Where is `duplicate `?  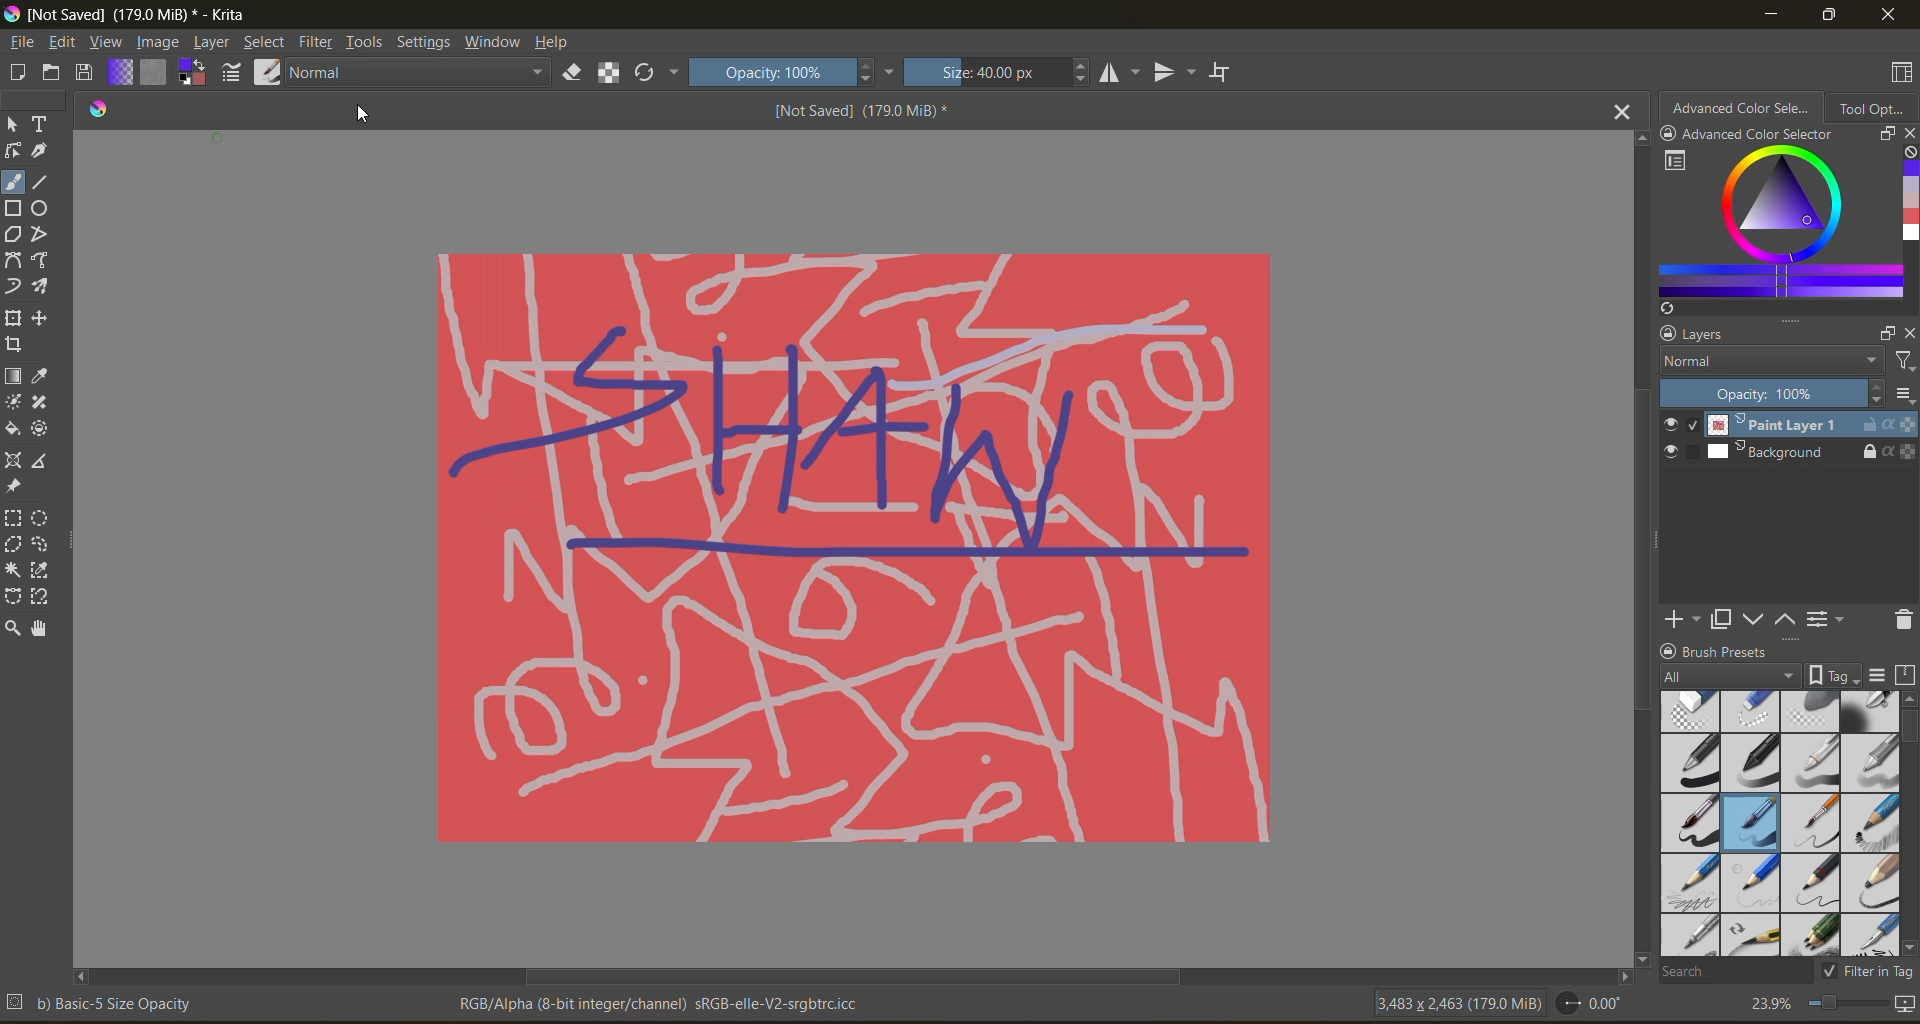 duplicate  is located at coordinates (1721, 619).